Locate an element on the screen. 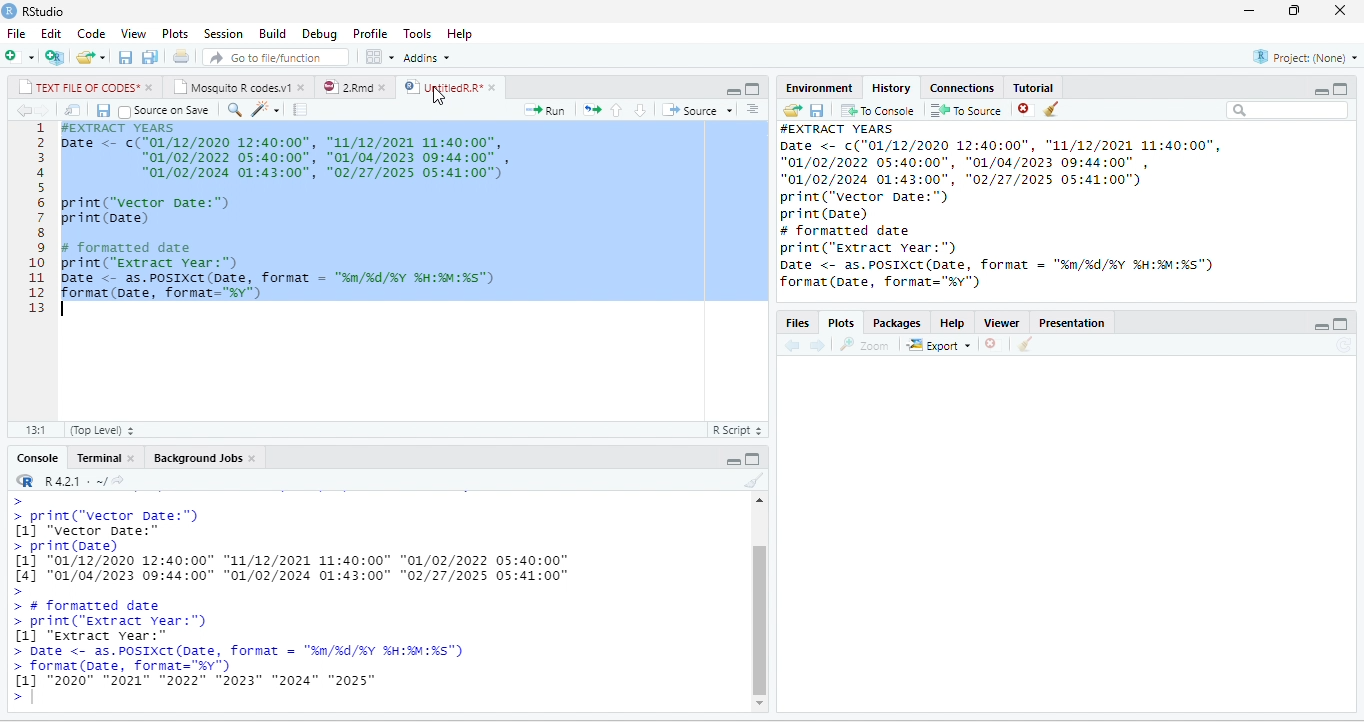 The image size is (1364, 722). # Formatted date print("extract Year:")Date <- as.POSIXct(Date, format = "%m/%d/%y XH:3M:%S™)format (Date, format="%Y") is located at coordinates (1003, 260).